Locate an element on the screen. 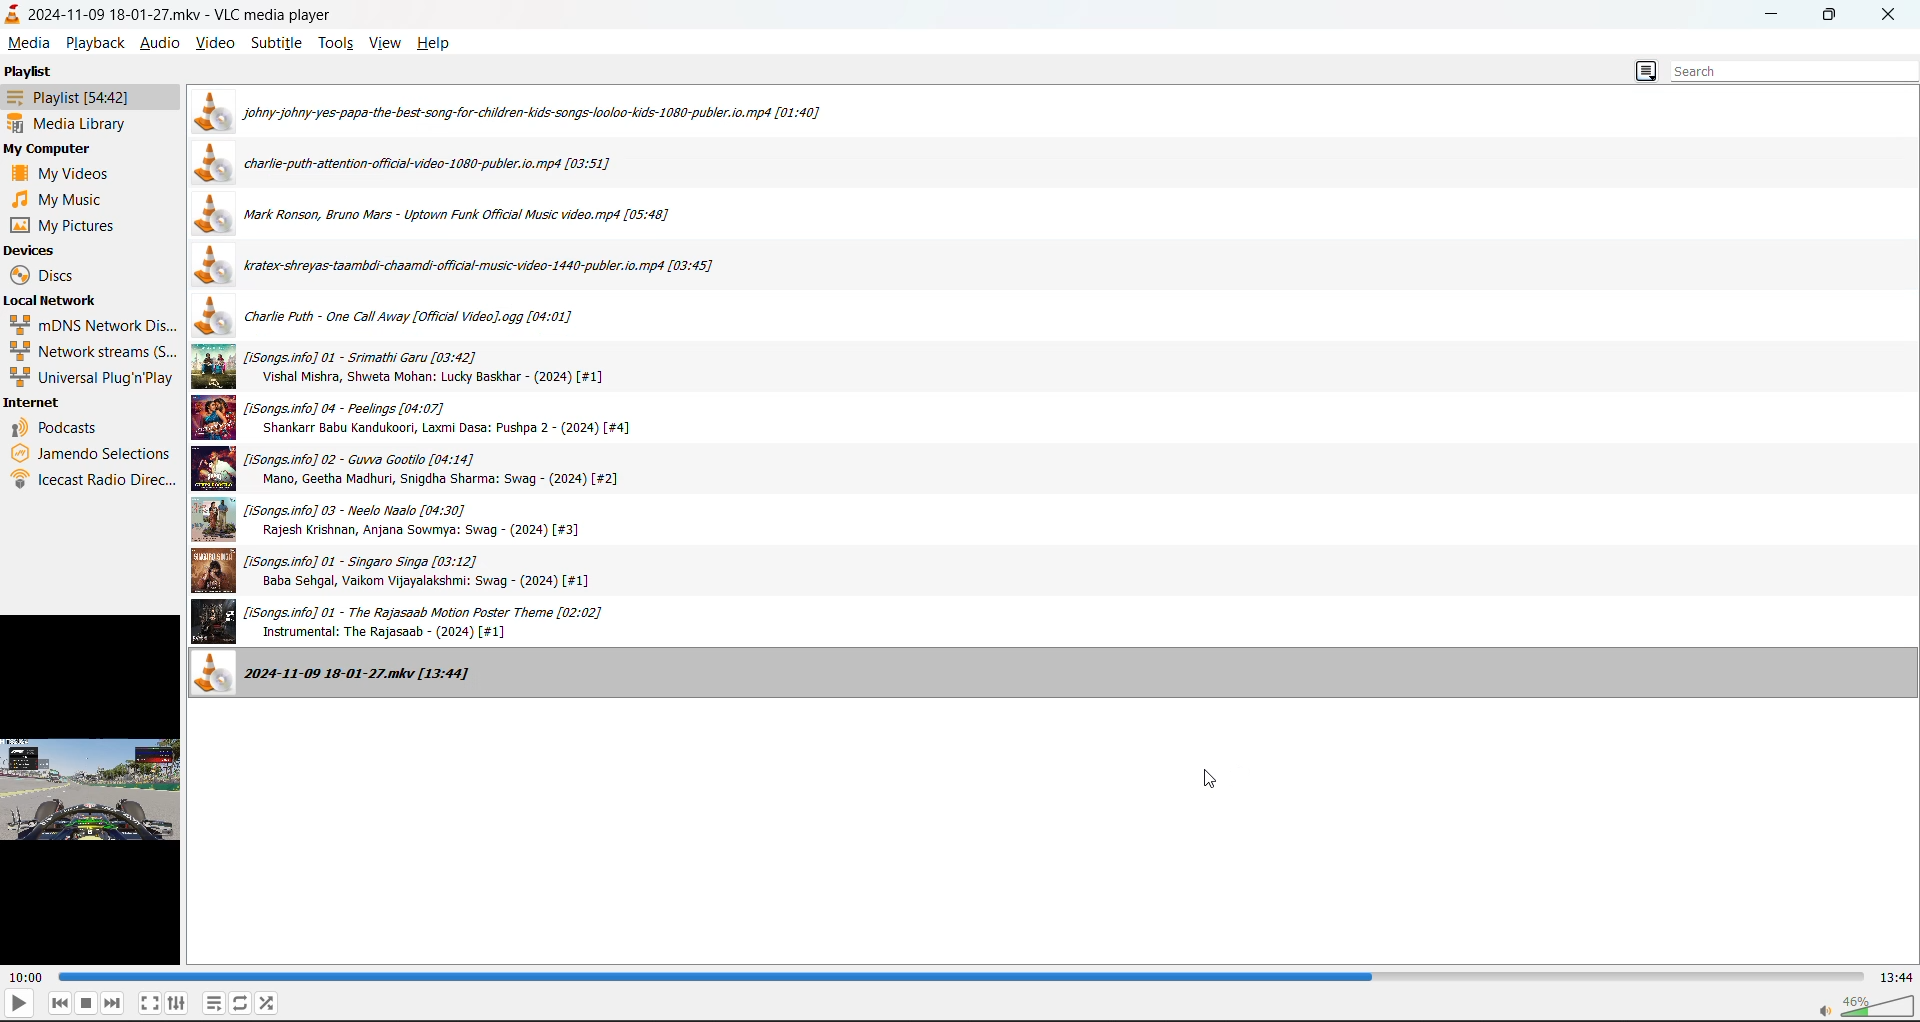  tracks without duration is located at coordinates (451, 216).